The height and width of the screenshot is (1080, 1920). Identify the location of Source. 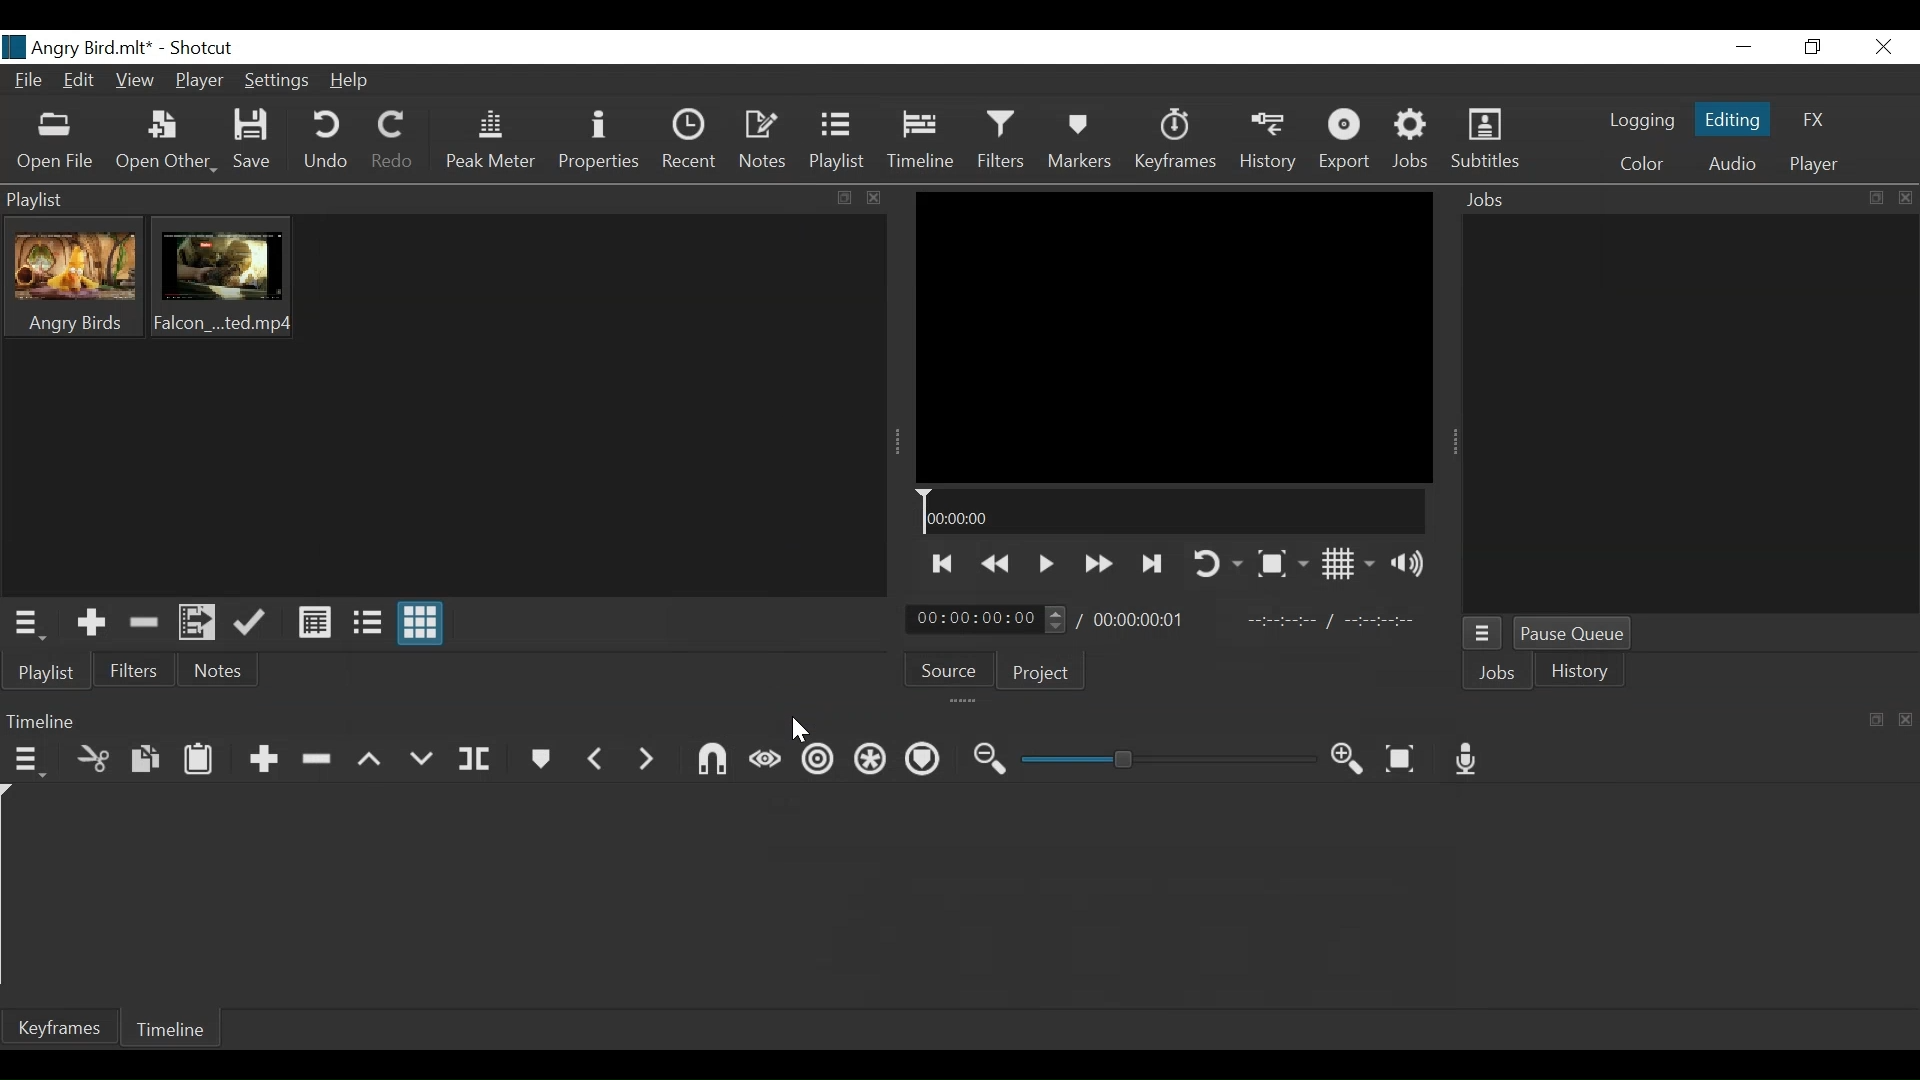
(947, 670).